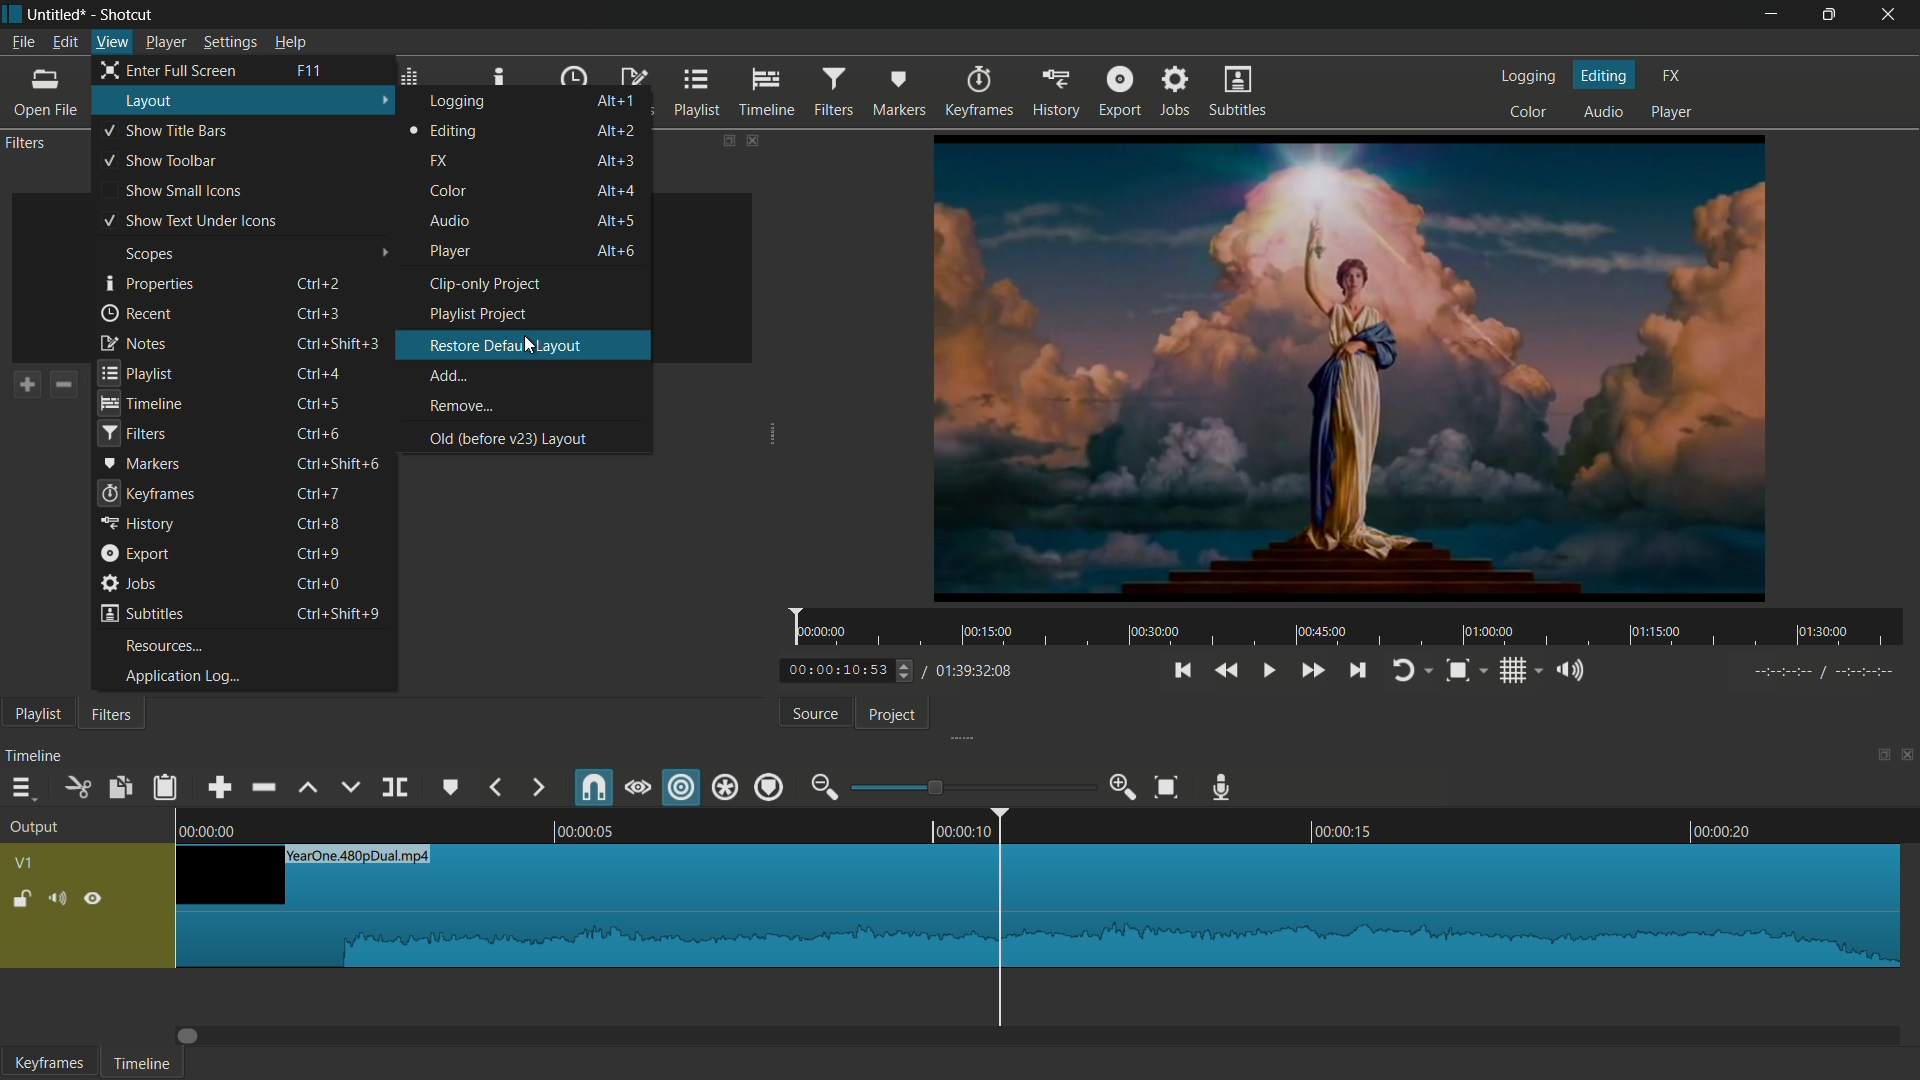  What do you see at coordinates (320, 433) in the screenshot?
I see `keyboard shortcut` at bounding box center [320, 433].